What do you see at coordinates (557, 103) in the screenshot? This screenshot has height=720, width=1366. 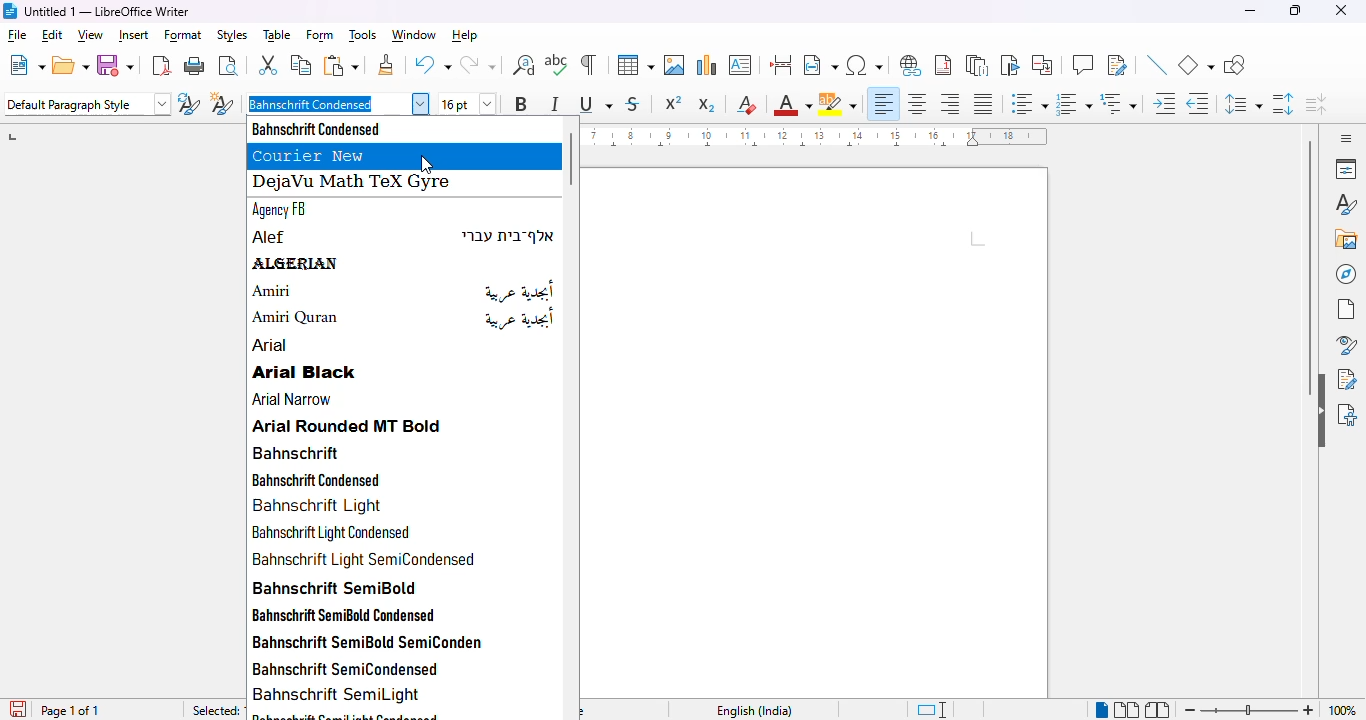 I see `italic` at bounding box center [557, 103].